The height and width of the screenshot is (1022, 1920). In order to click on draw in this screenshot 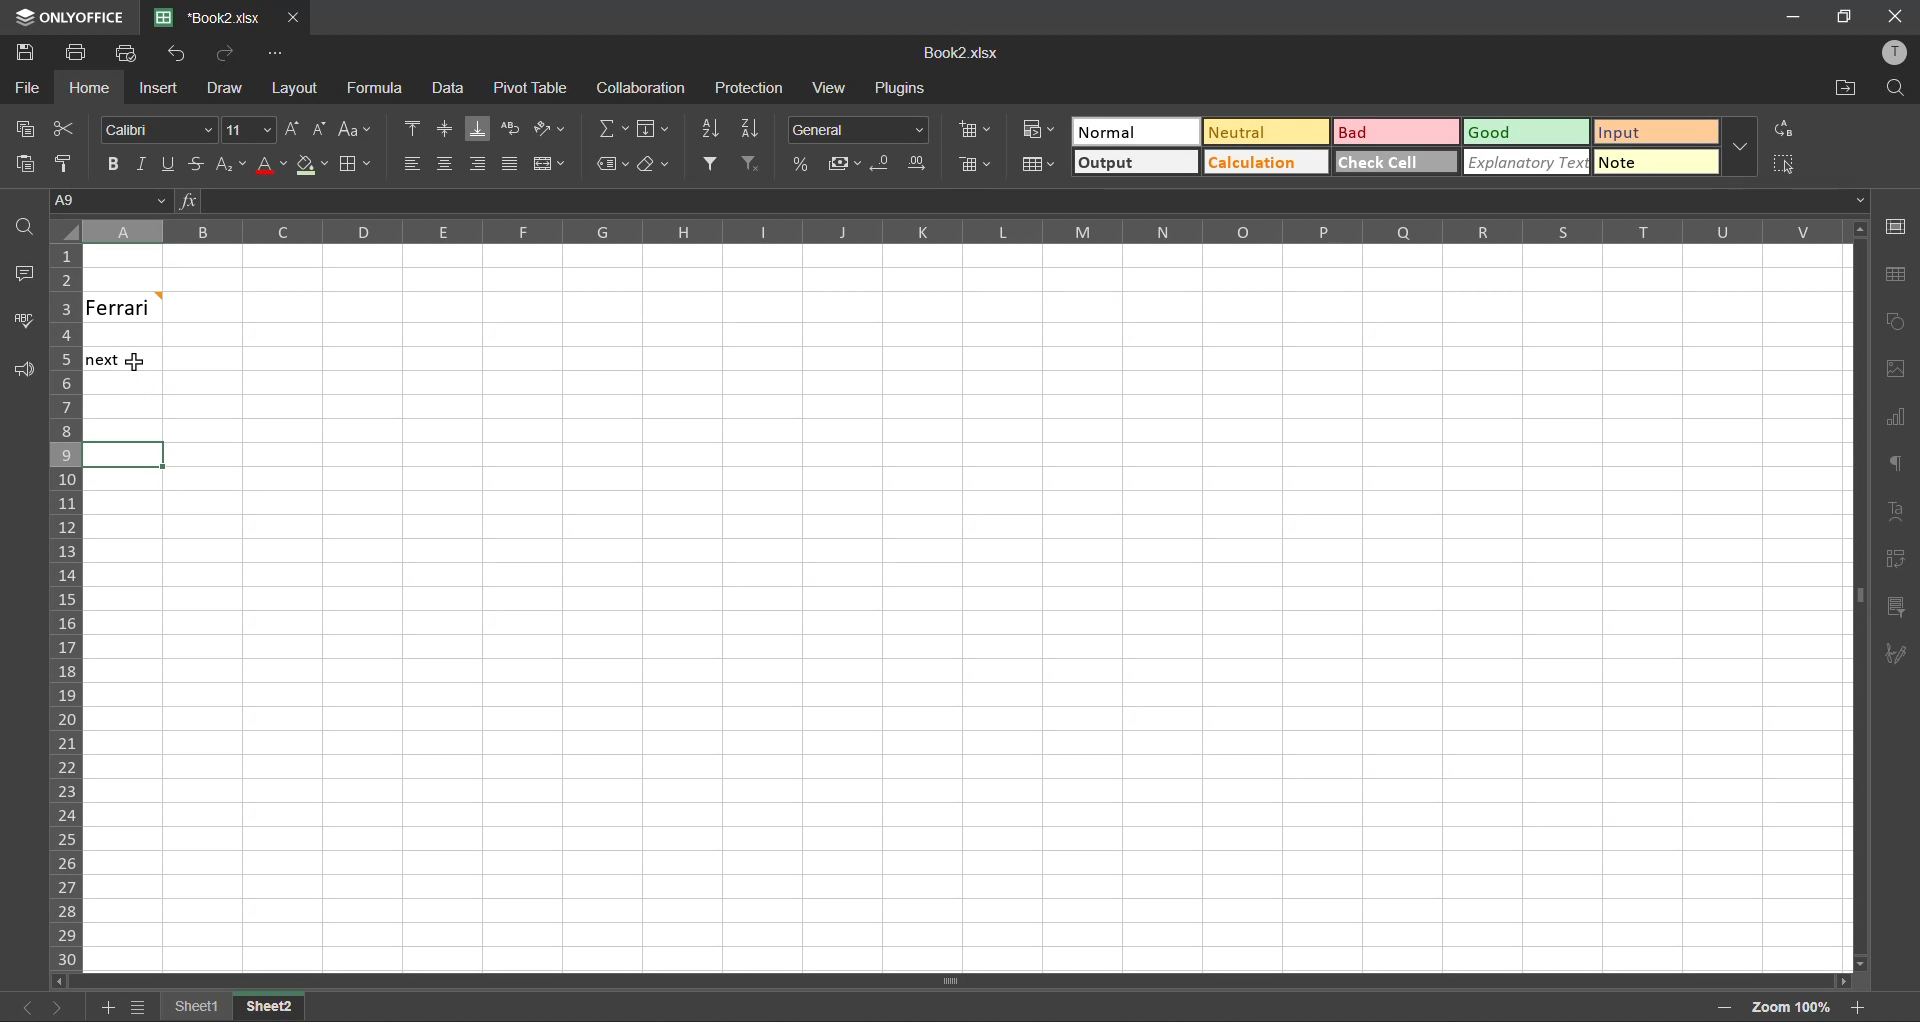, I will do `click(225, 91)`.